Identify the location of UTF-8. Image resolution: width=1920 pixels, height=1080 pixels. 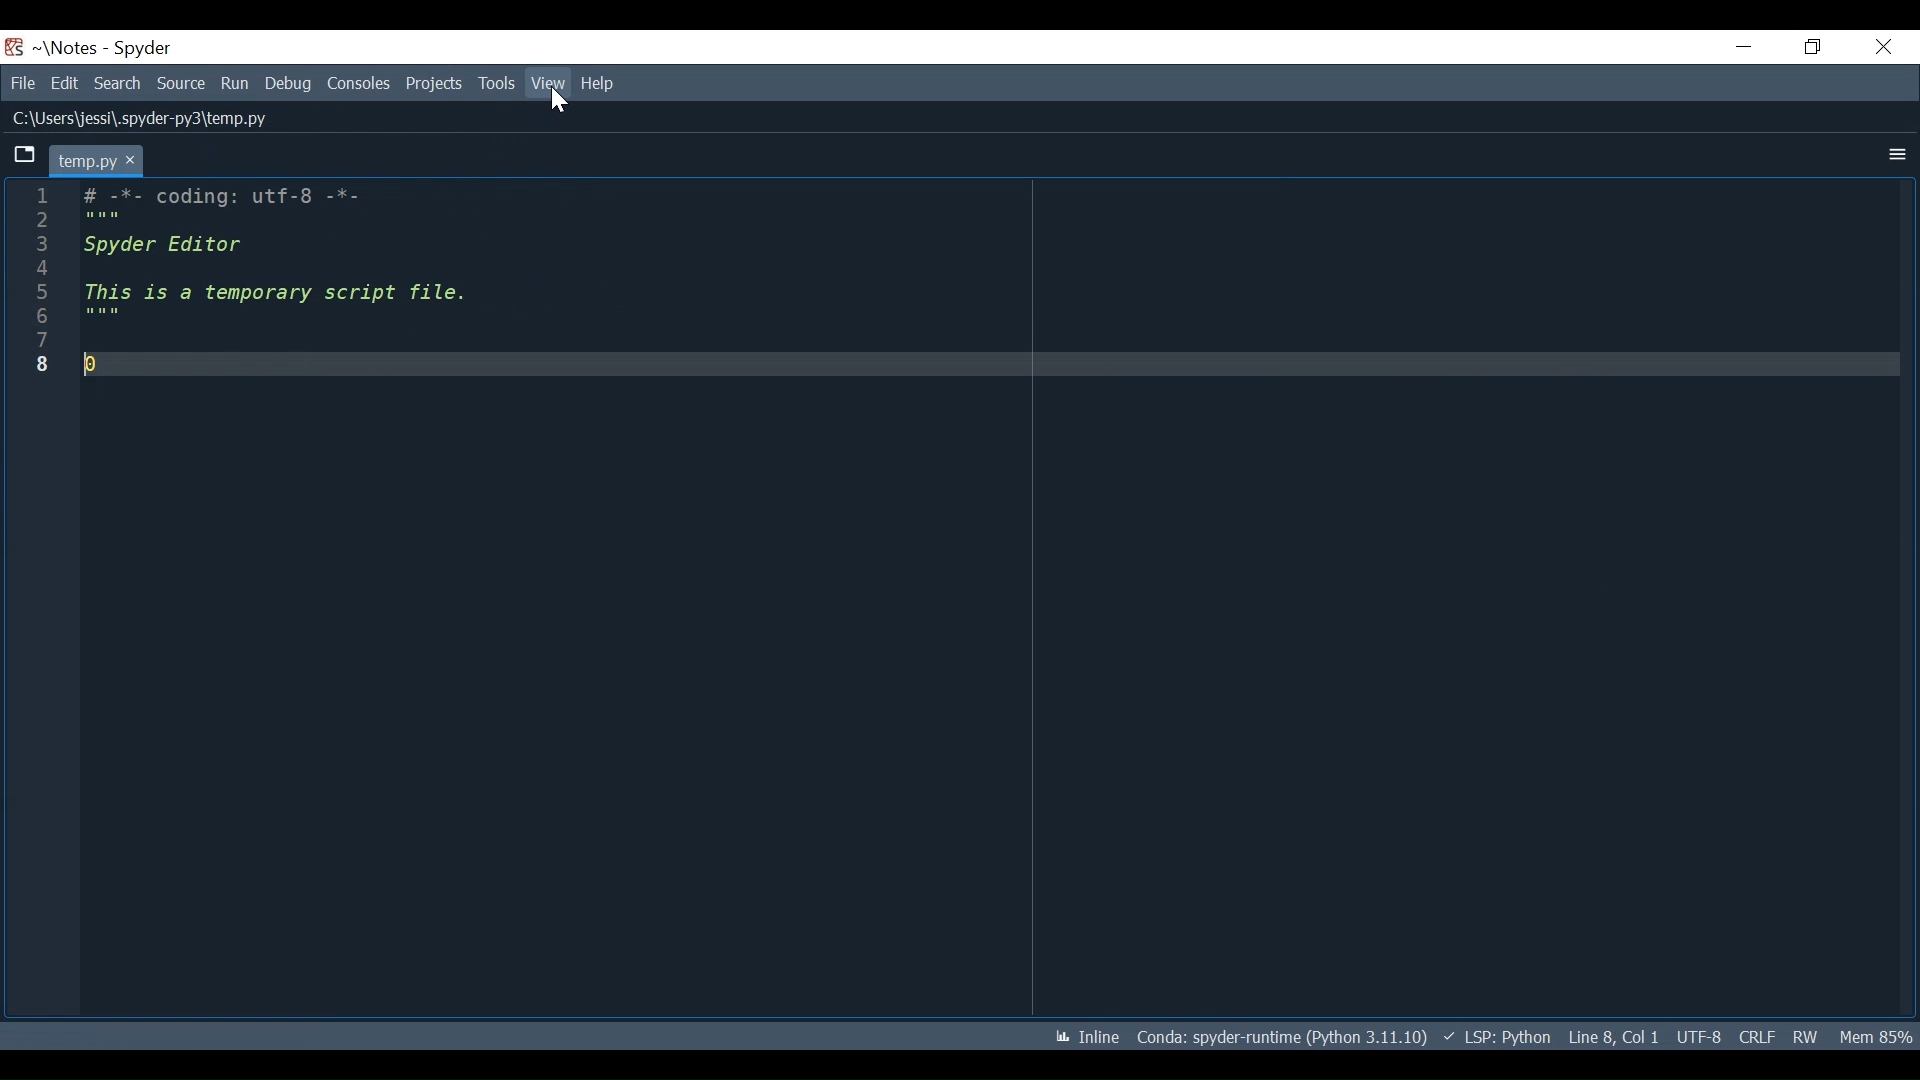
(1697, 1038).